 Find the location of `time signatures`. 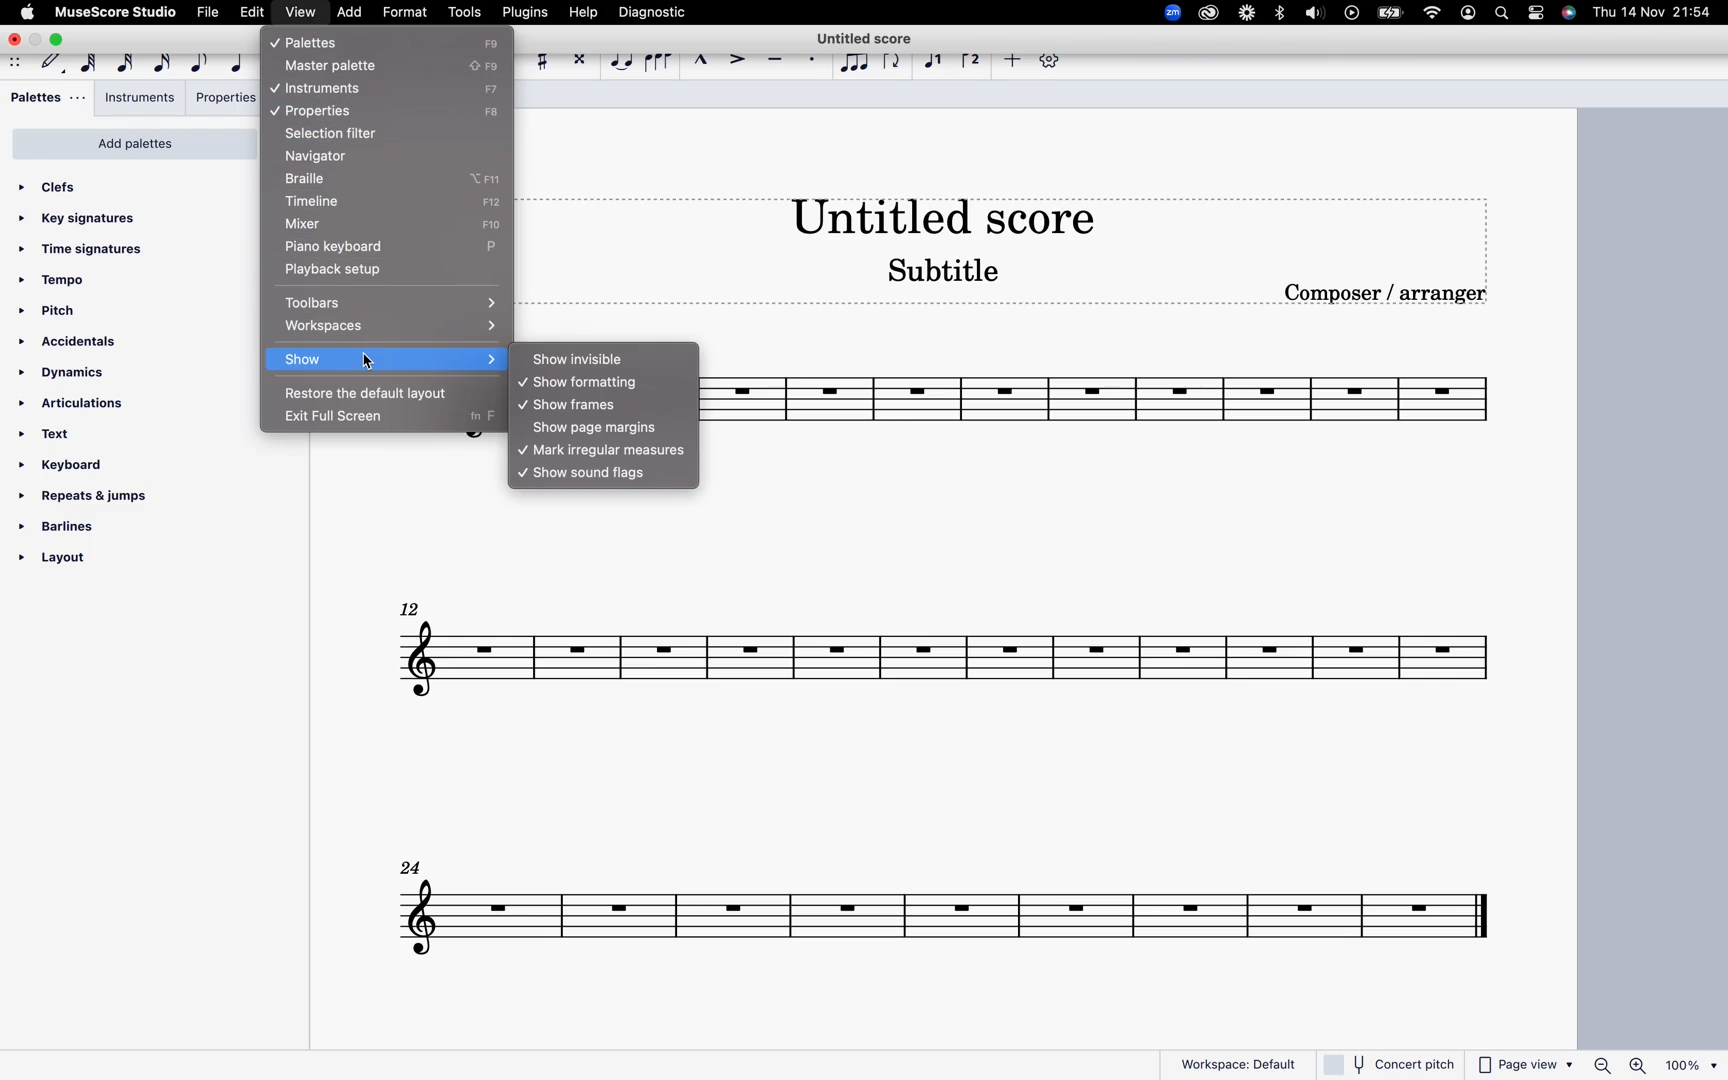

time signatures is located at coordinates (85, 251).